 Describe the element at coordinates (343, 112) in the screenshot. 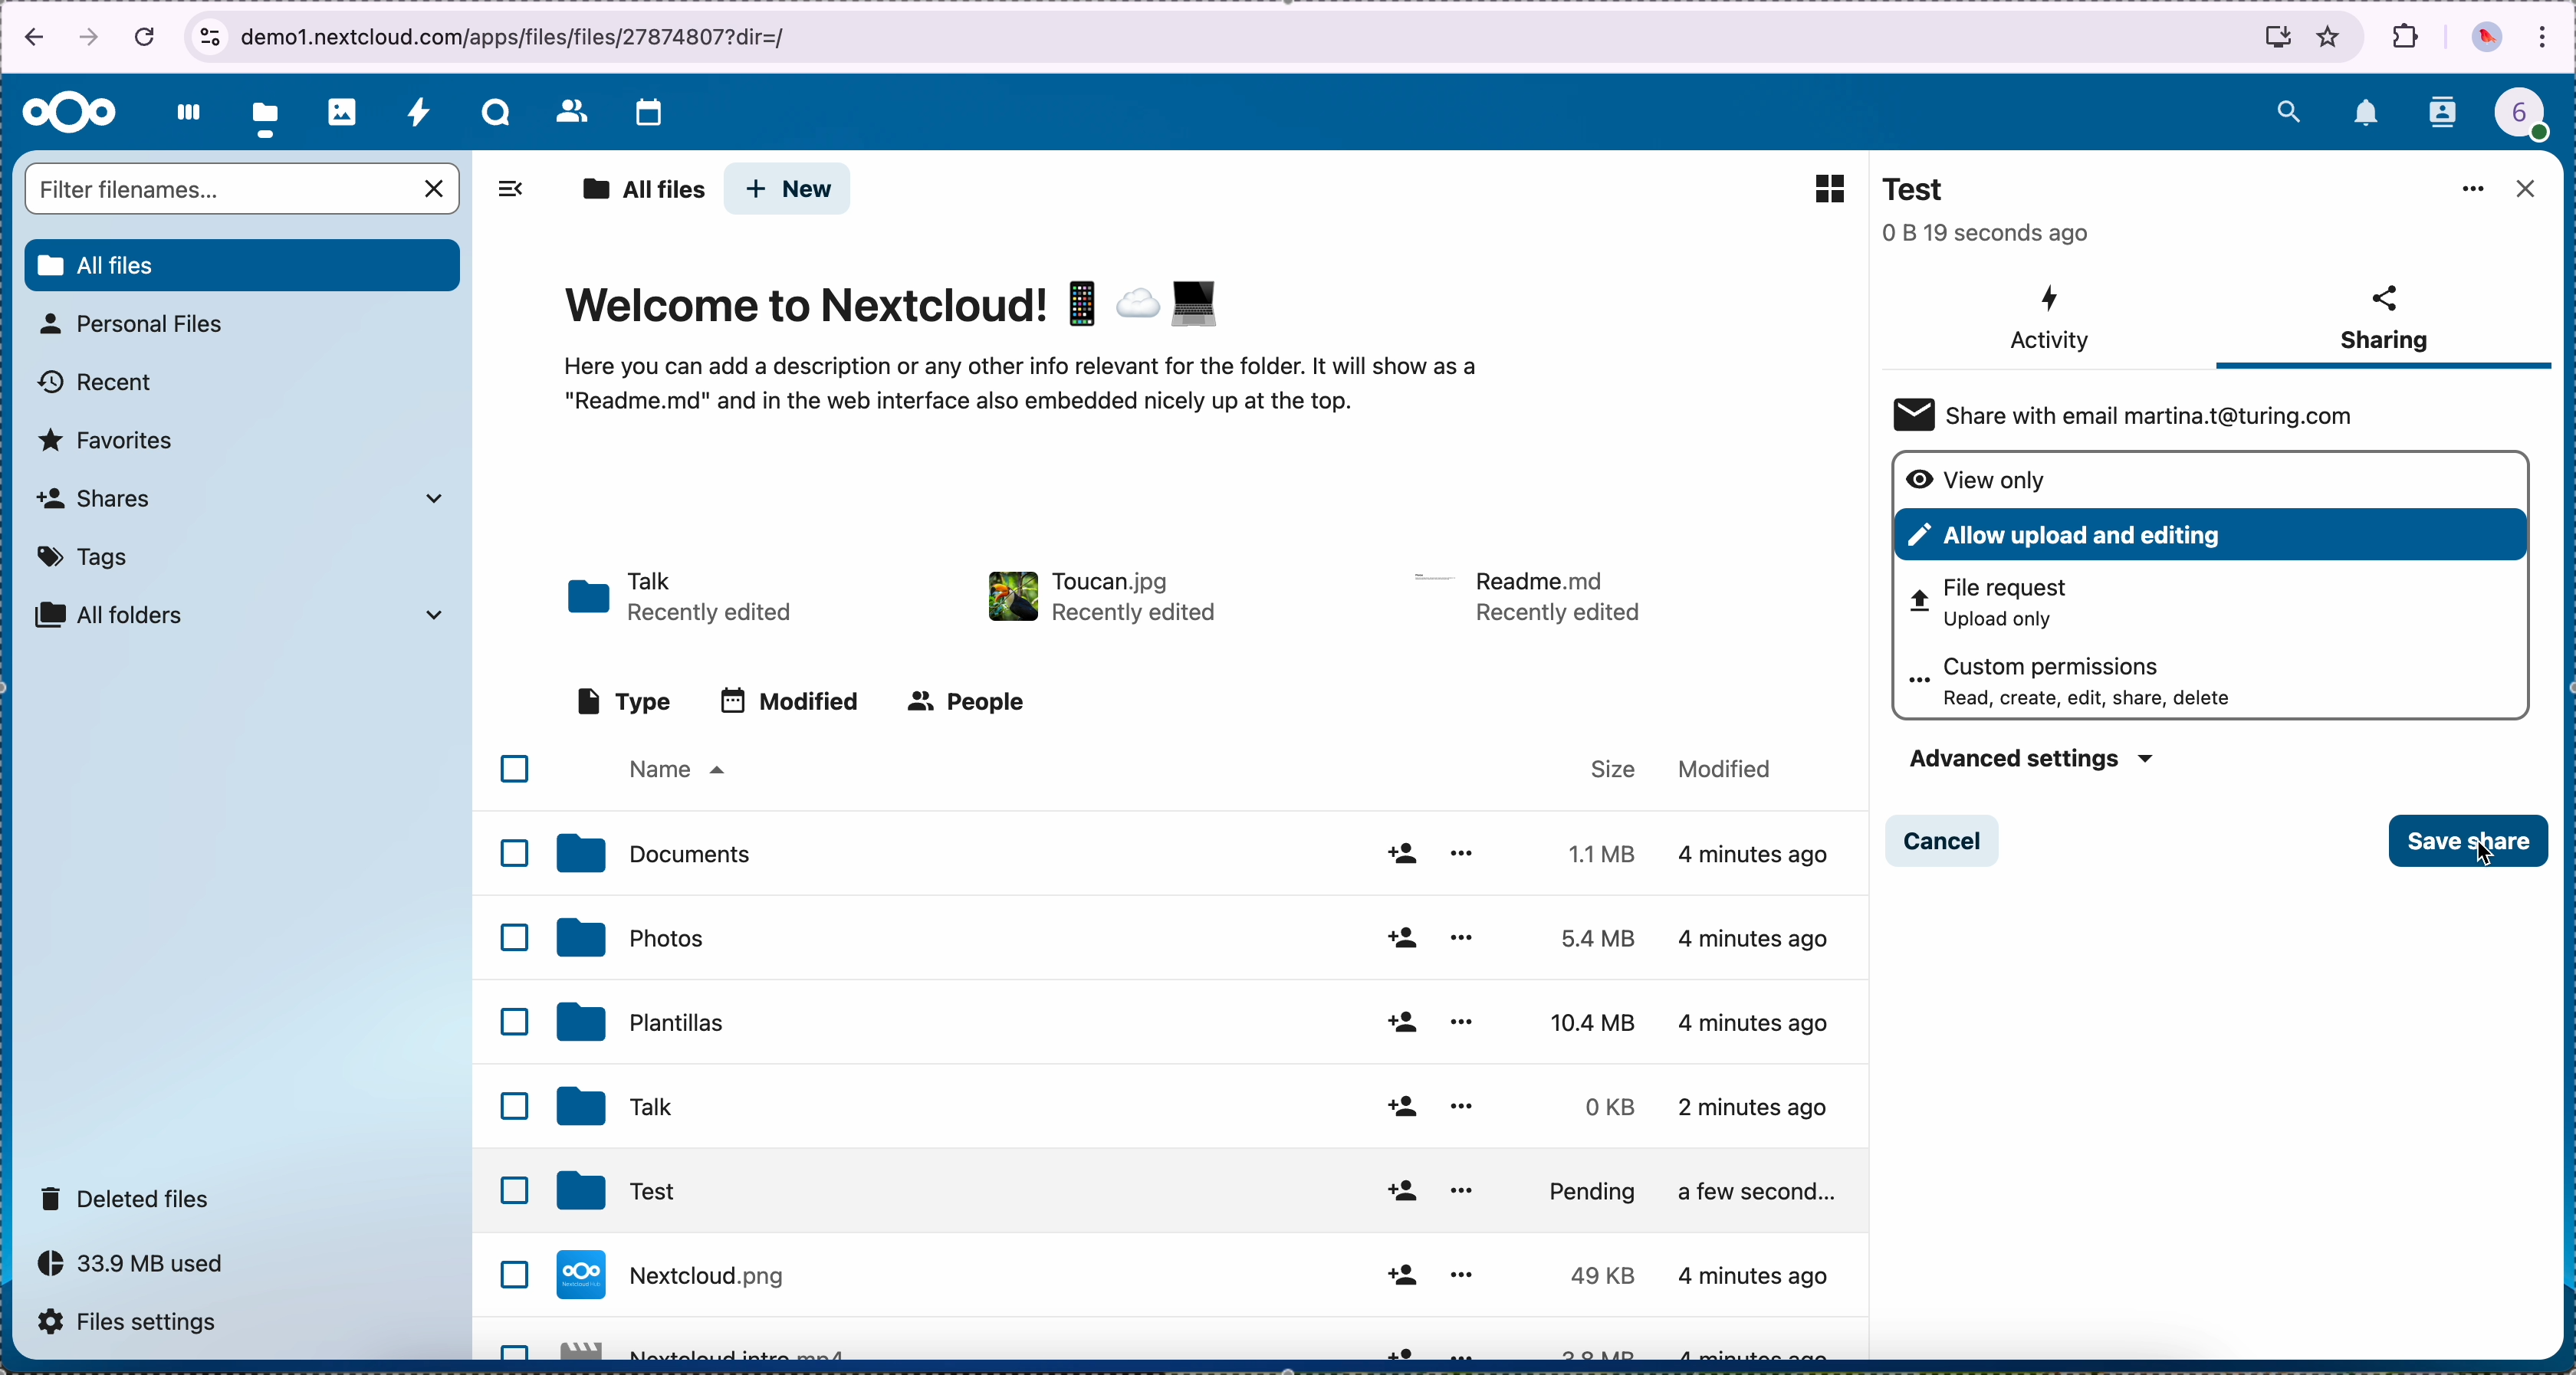

I see `photos` at that location.